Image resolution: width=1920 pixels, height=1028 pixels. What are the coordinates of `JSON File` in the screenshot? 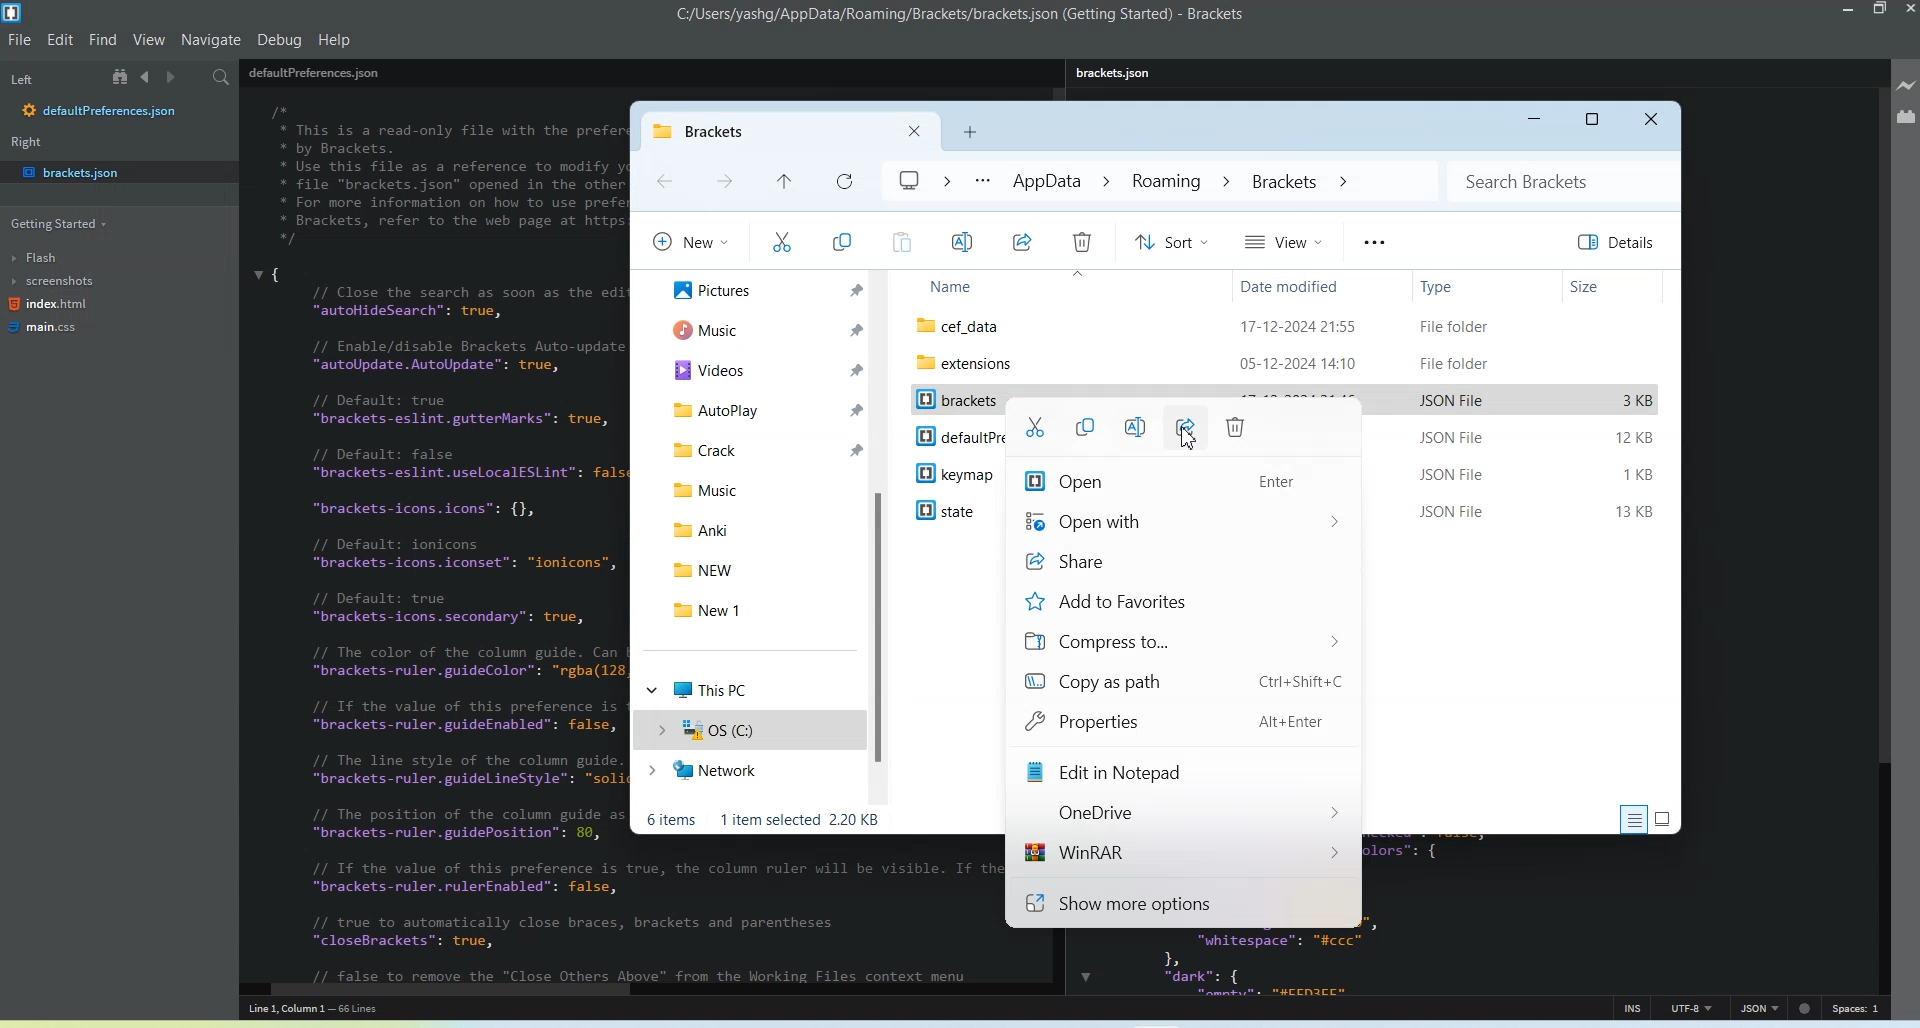 It's located at (1452, 400).